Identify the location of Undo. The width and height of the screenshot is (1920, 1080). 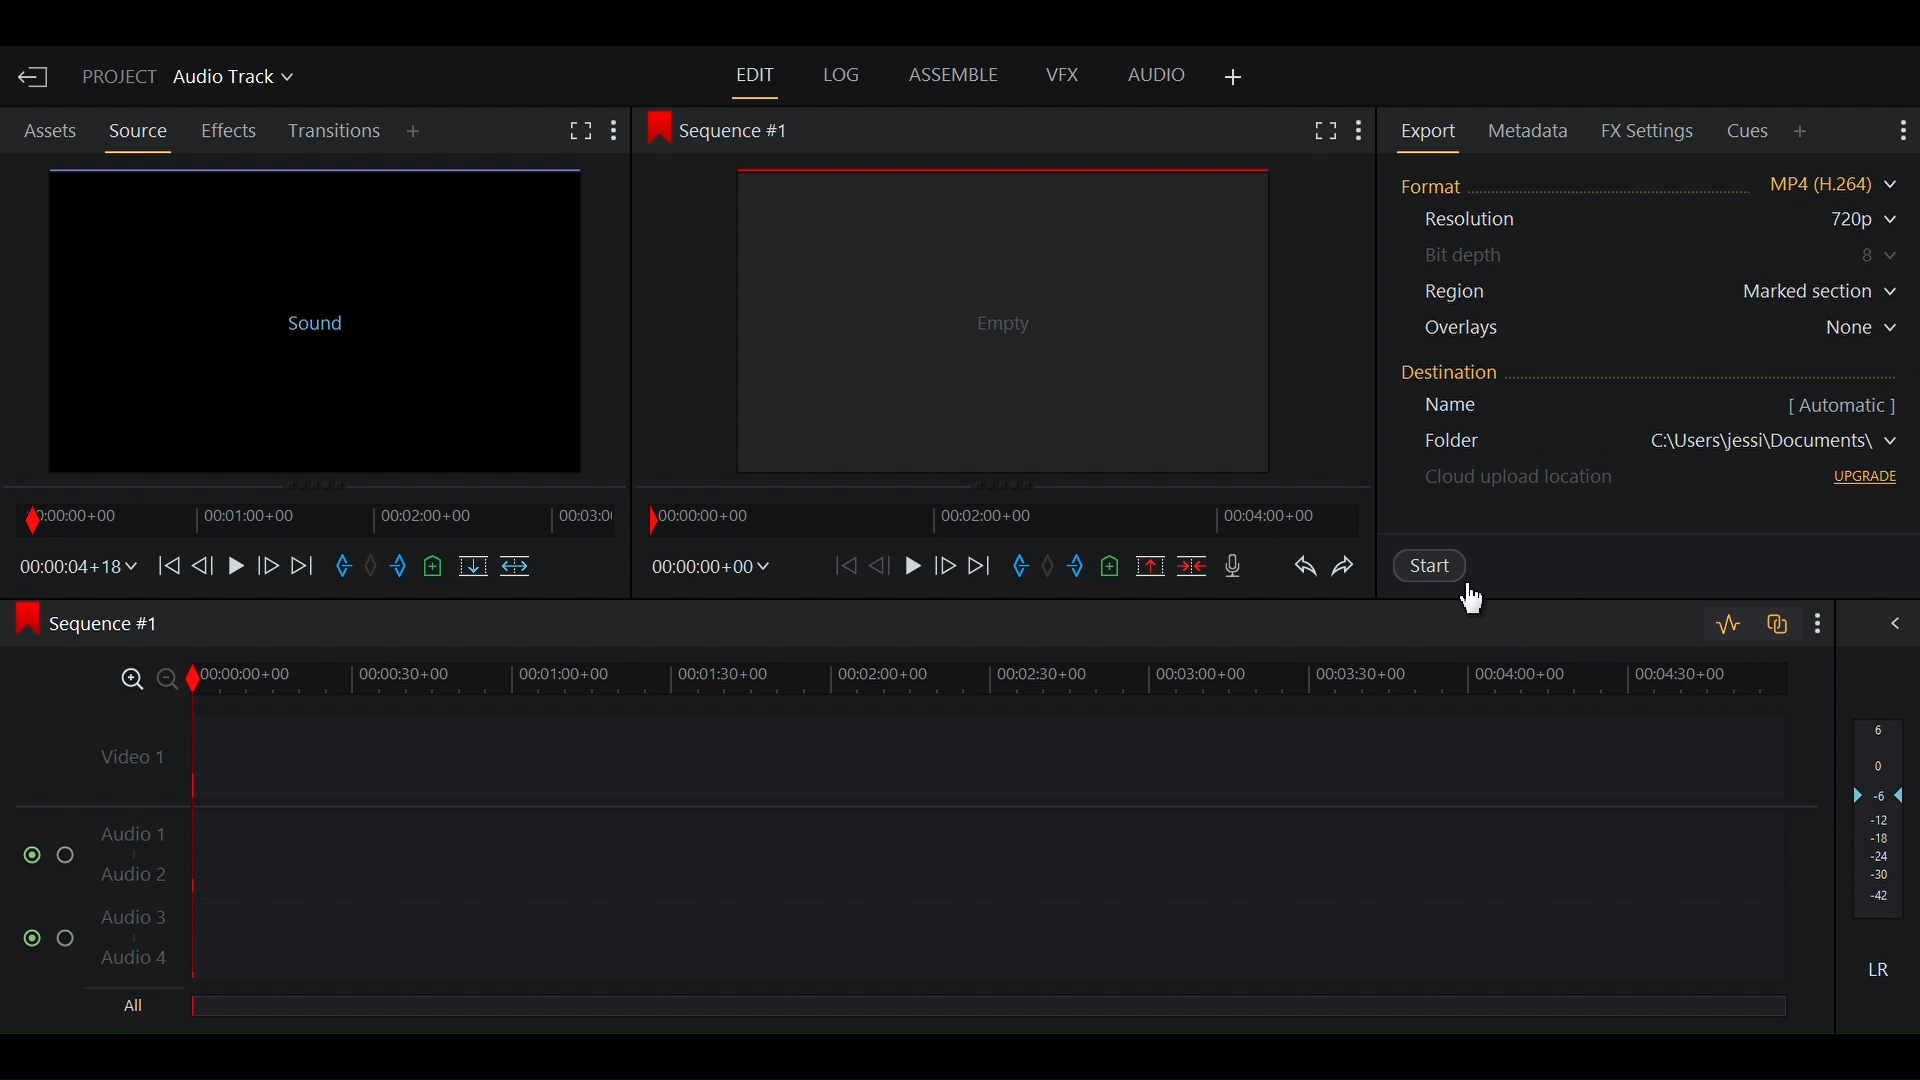
(1304, 570).